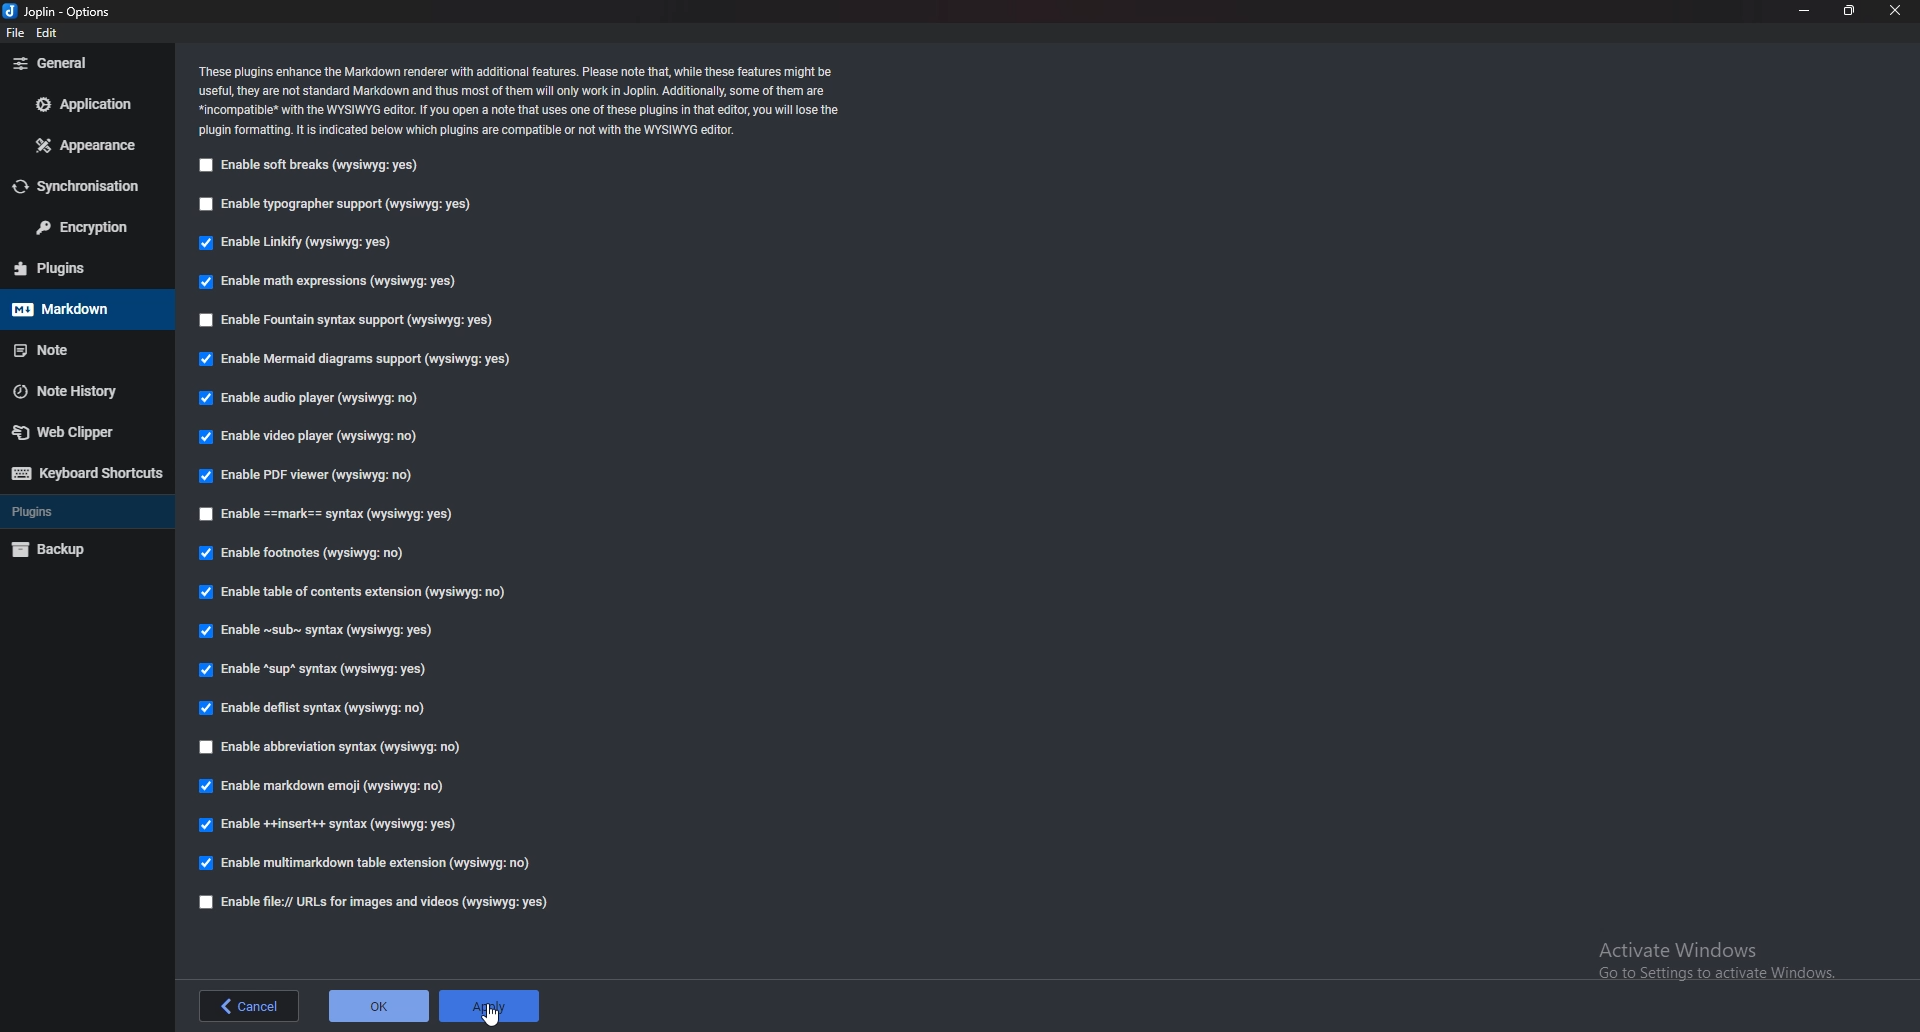 This screenshot has height=1032, width=1920. What do you see at coordinates (343, 206) in the screenshot?
I see `Enable typographer support (wysiwyg:yes)` at bounding box center [343, 206].